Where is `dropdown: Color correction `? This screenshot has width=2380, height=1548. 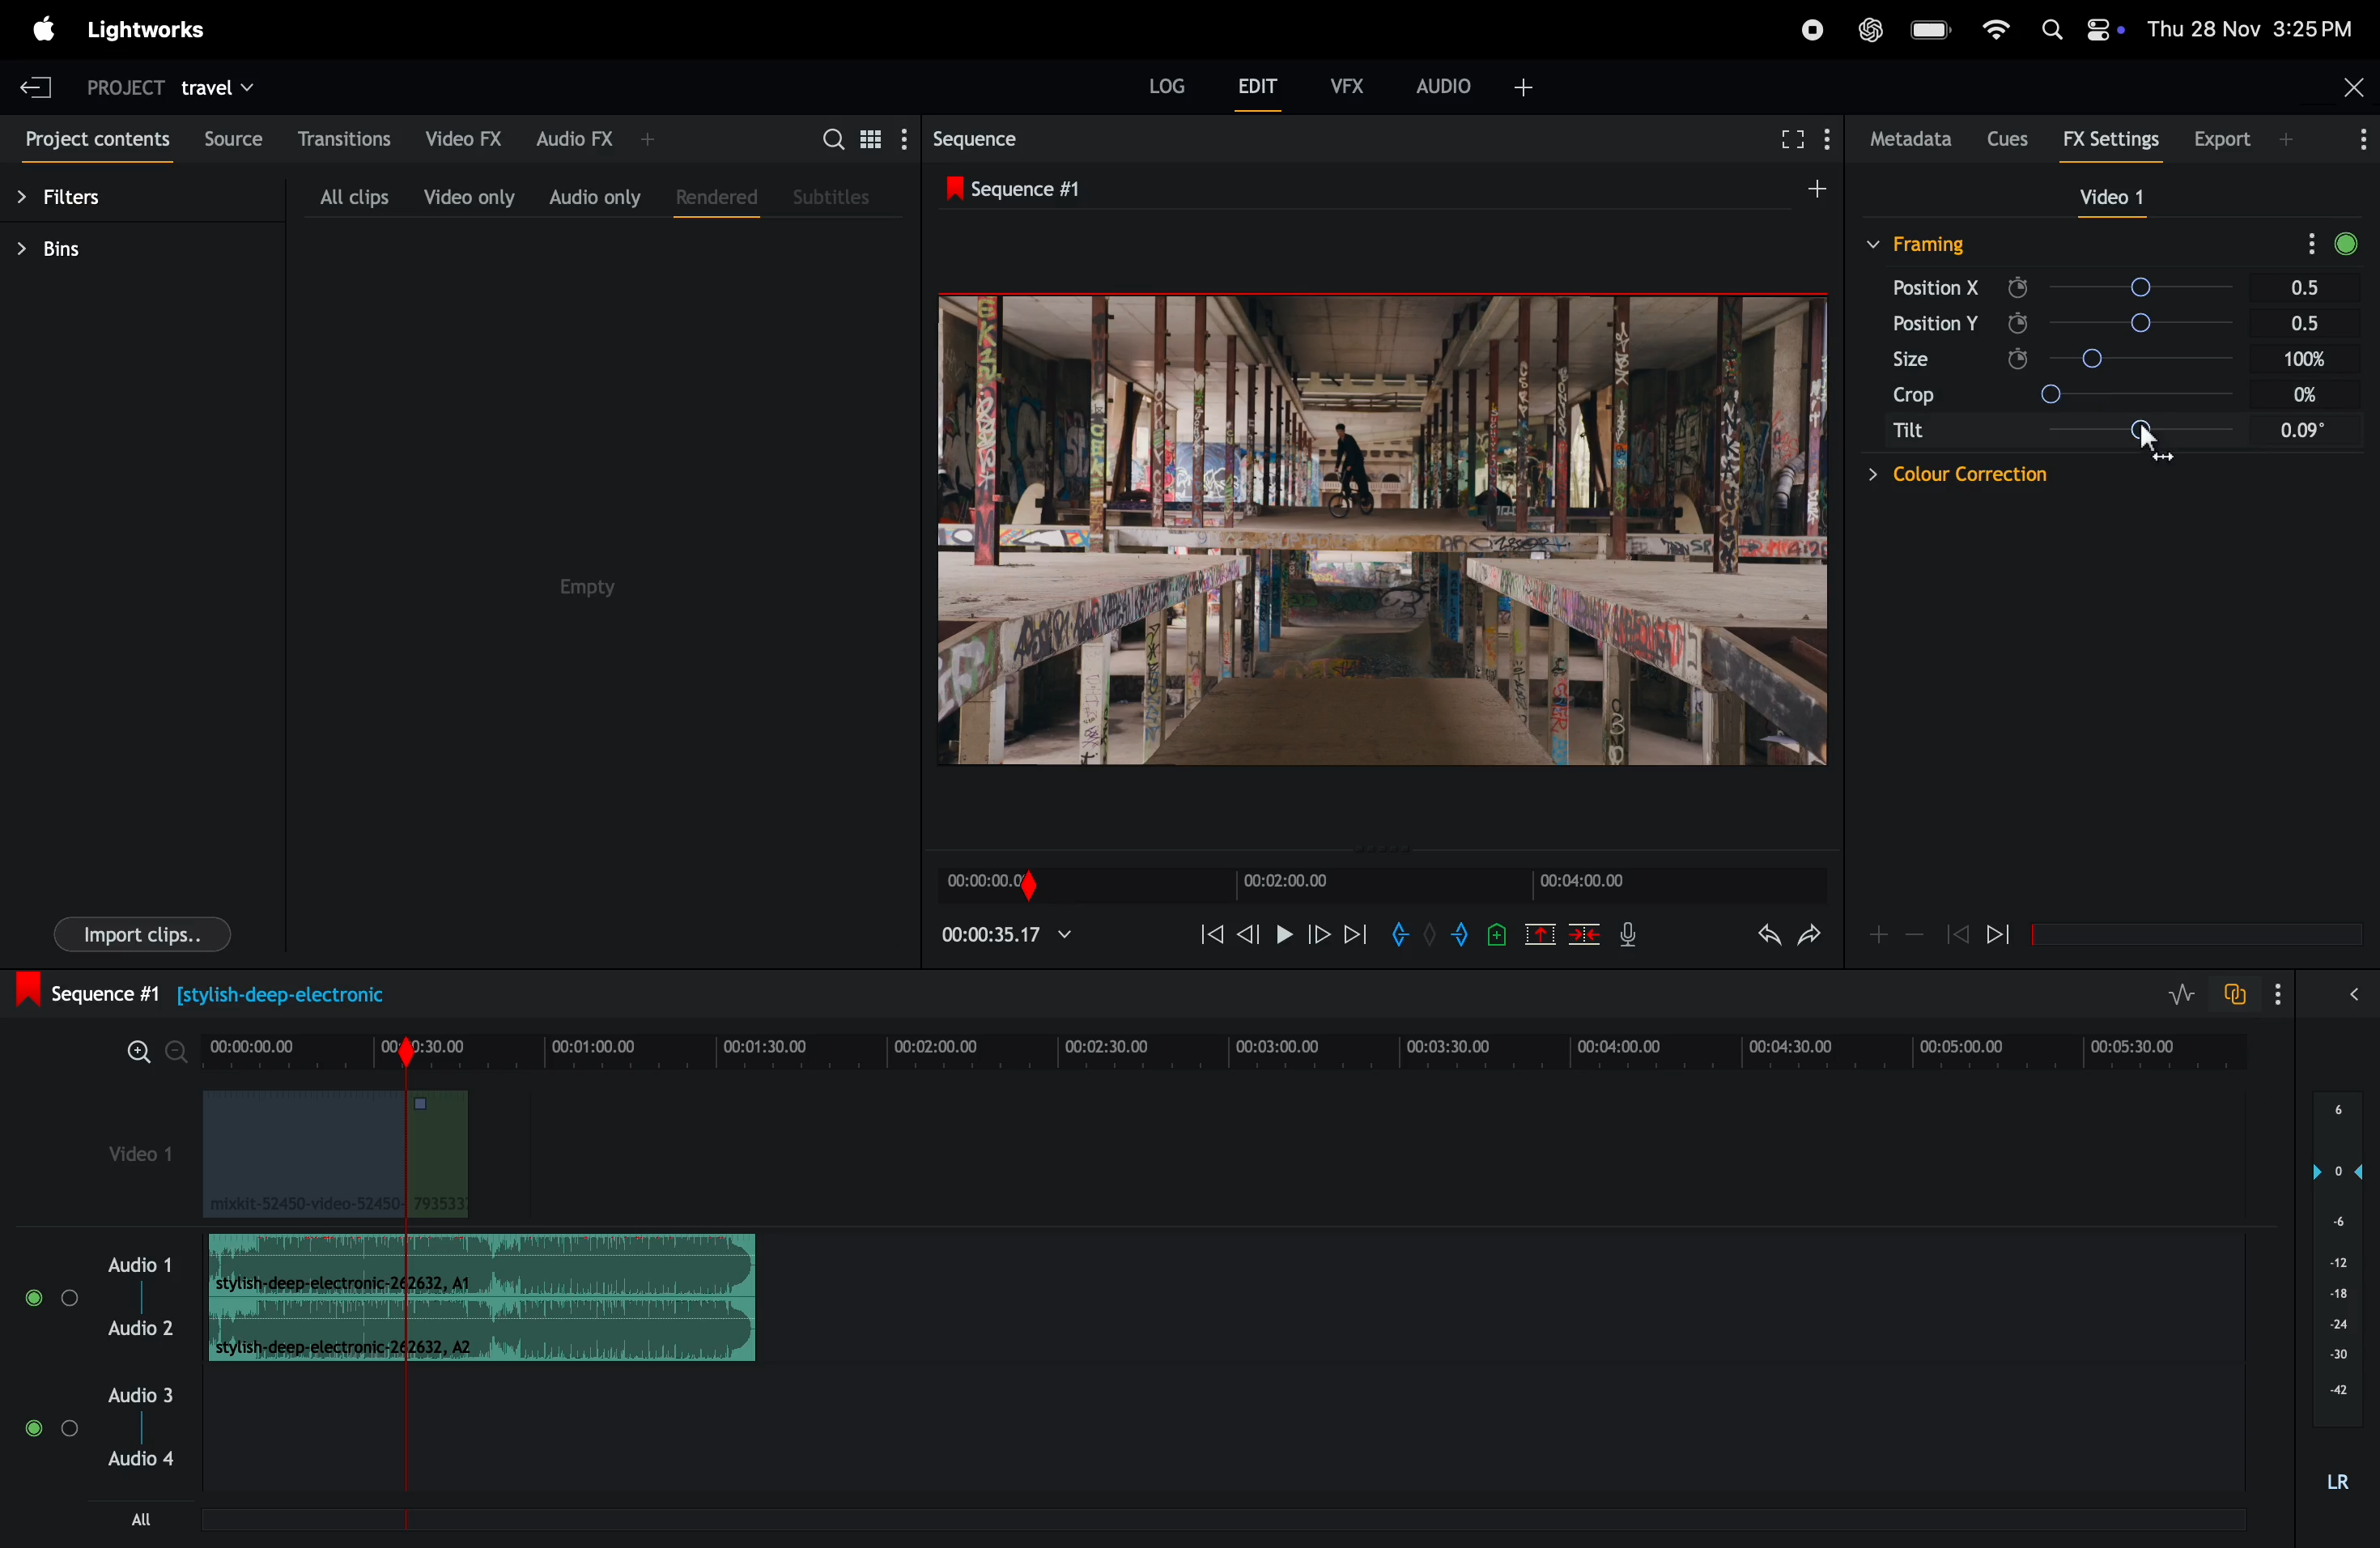 dropdown: Color correction  is located at coordinates (1954, 480).